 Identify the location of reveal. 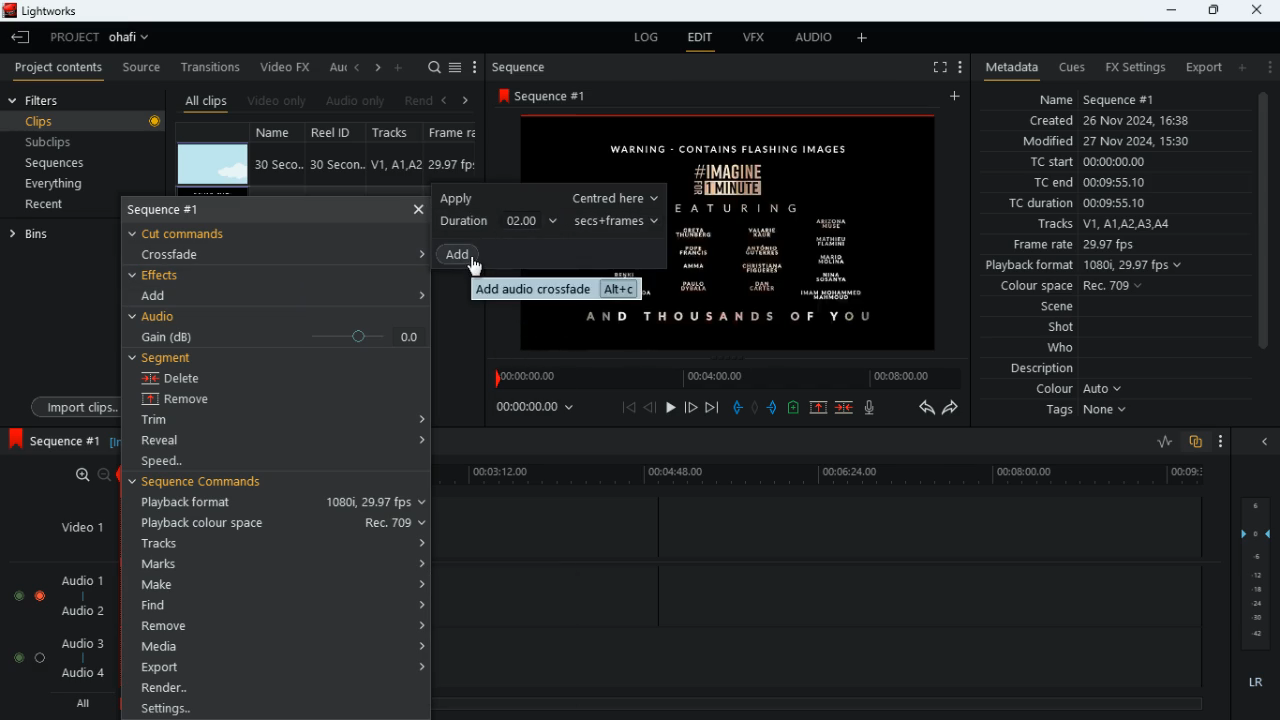
(178, 441).